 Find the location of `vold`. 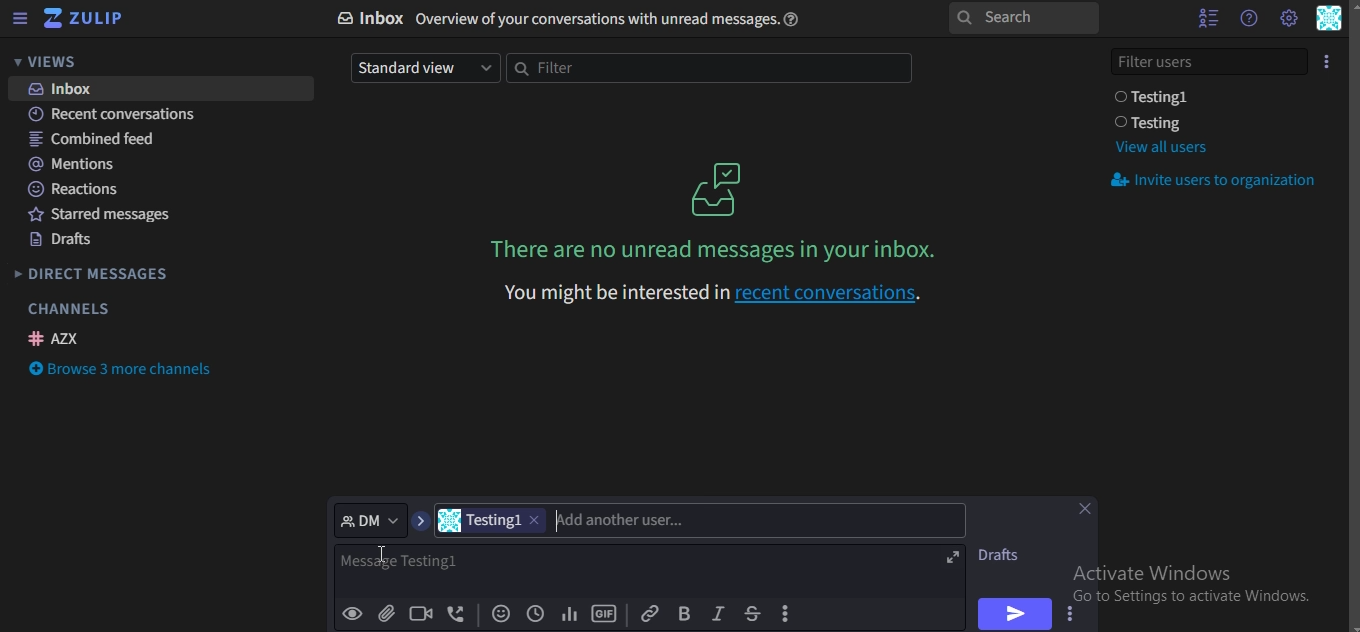

vold is located at coordinates (684, 613).